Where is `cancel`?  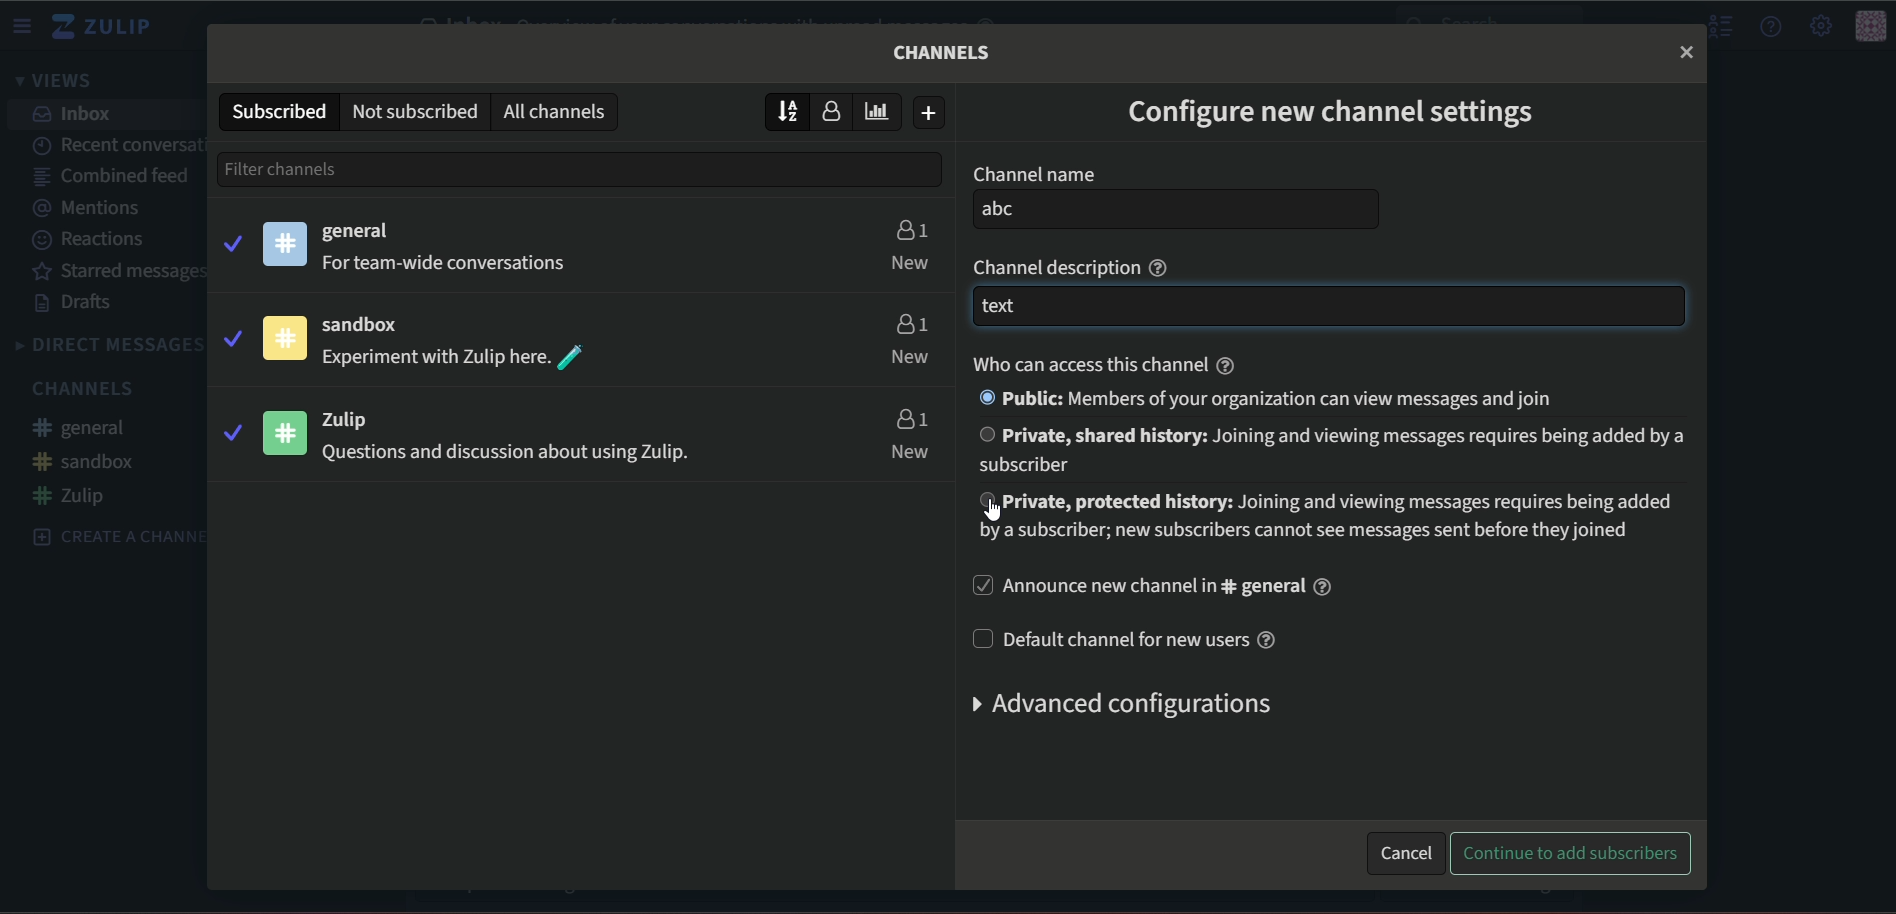 cancel is located at coordinates (1405, 850).